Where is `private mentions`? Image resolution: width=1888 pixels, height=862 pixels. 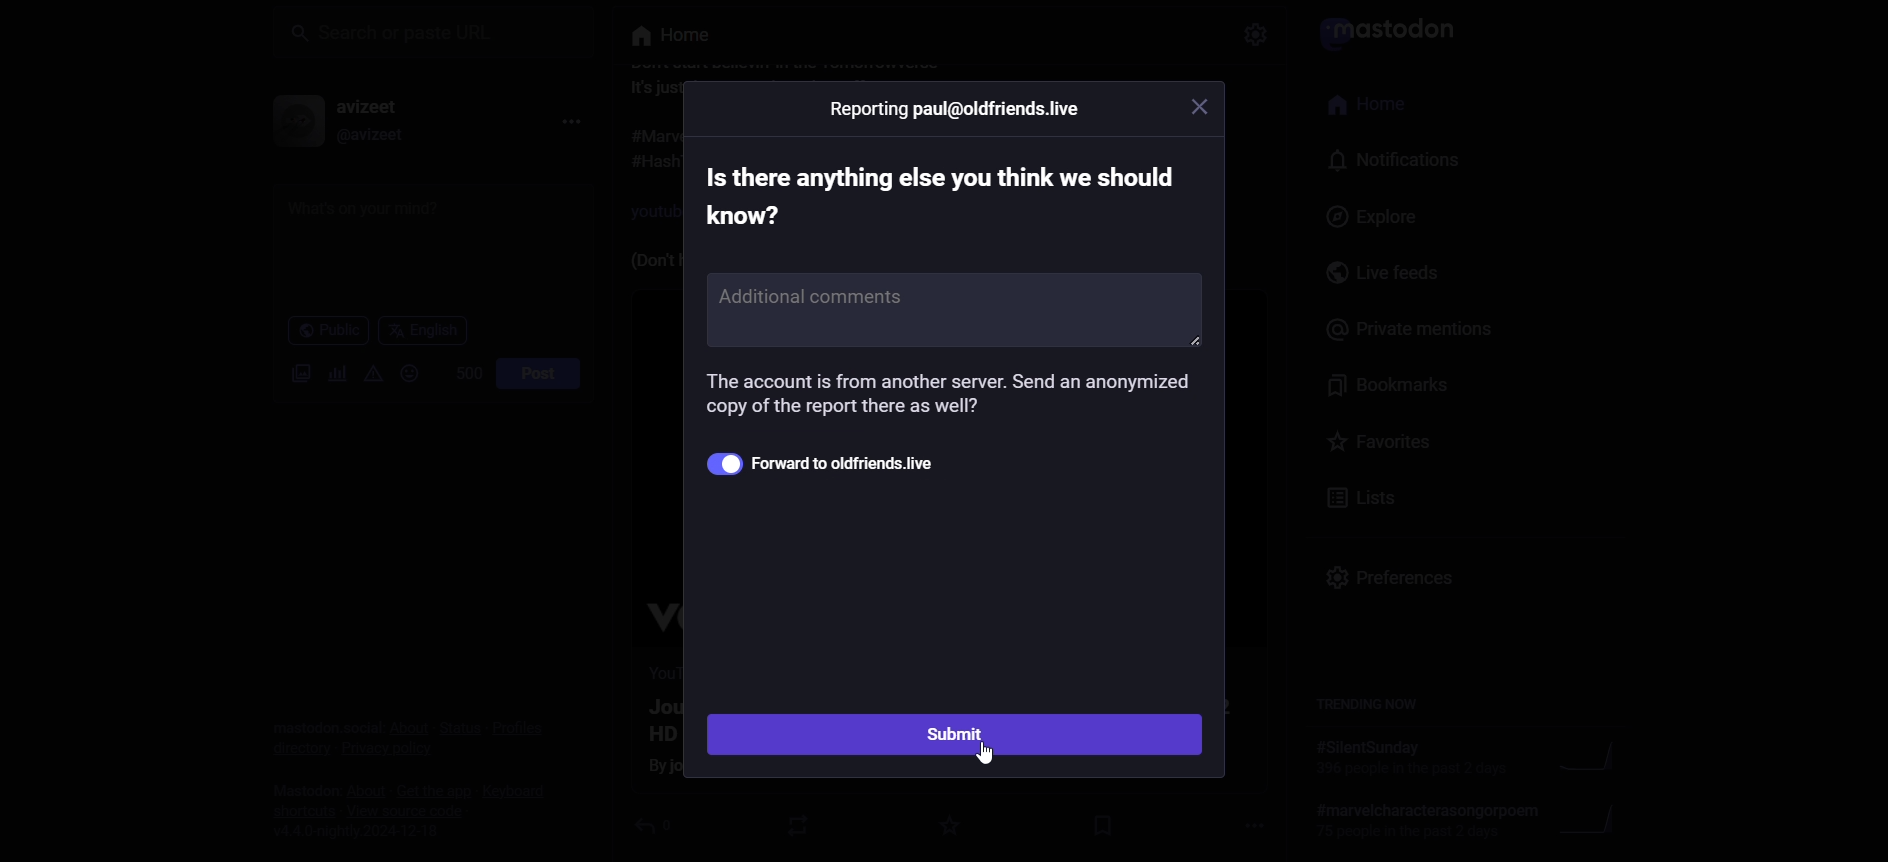 private mentions is located at coordinates (1408, 330).